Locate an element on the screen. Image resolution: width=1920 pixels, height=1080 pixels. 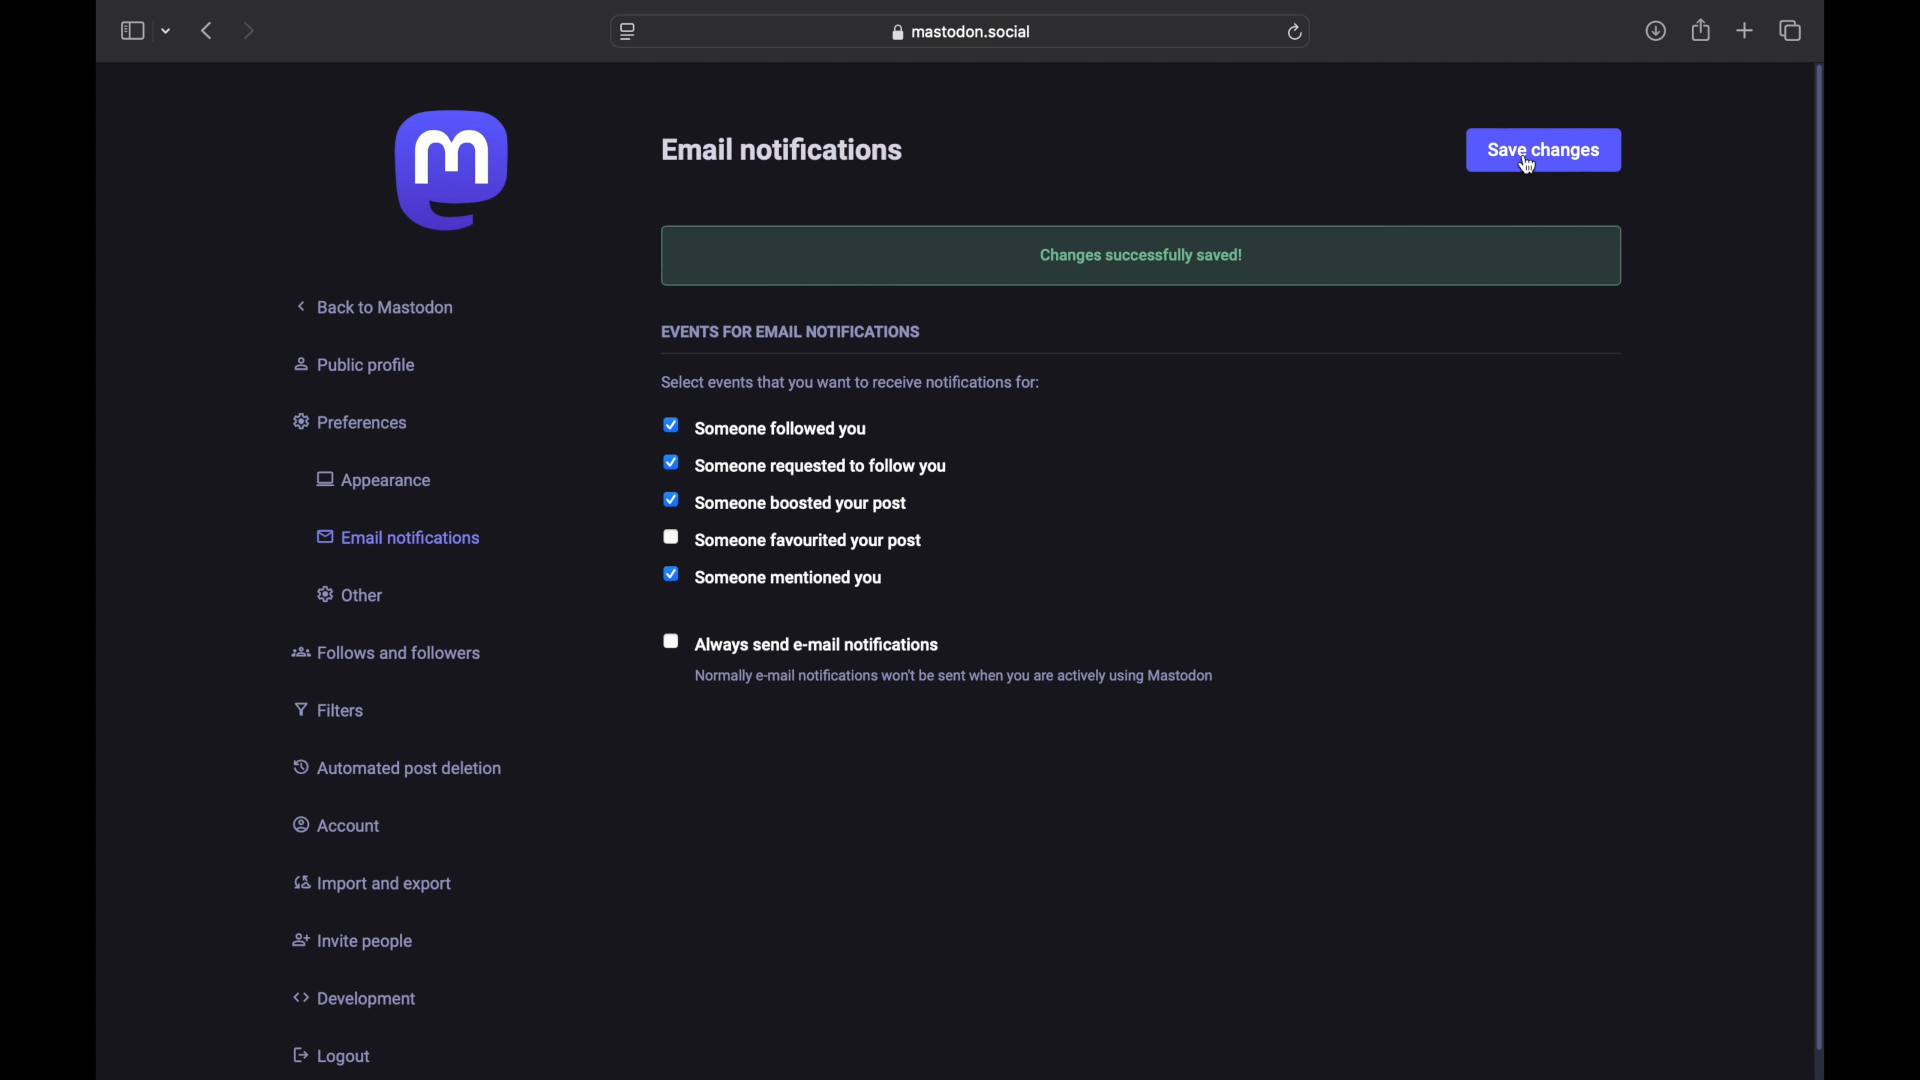
other is located at coordinates (348, 593).